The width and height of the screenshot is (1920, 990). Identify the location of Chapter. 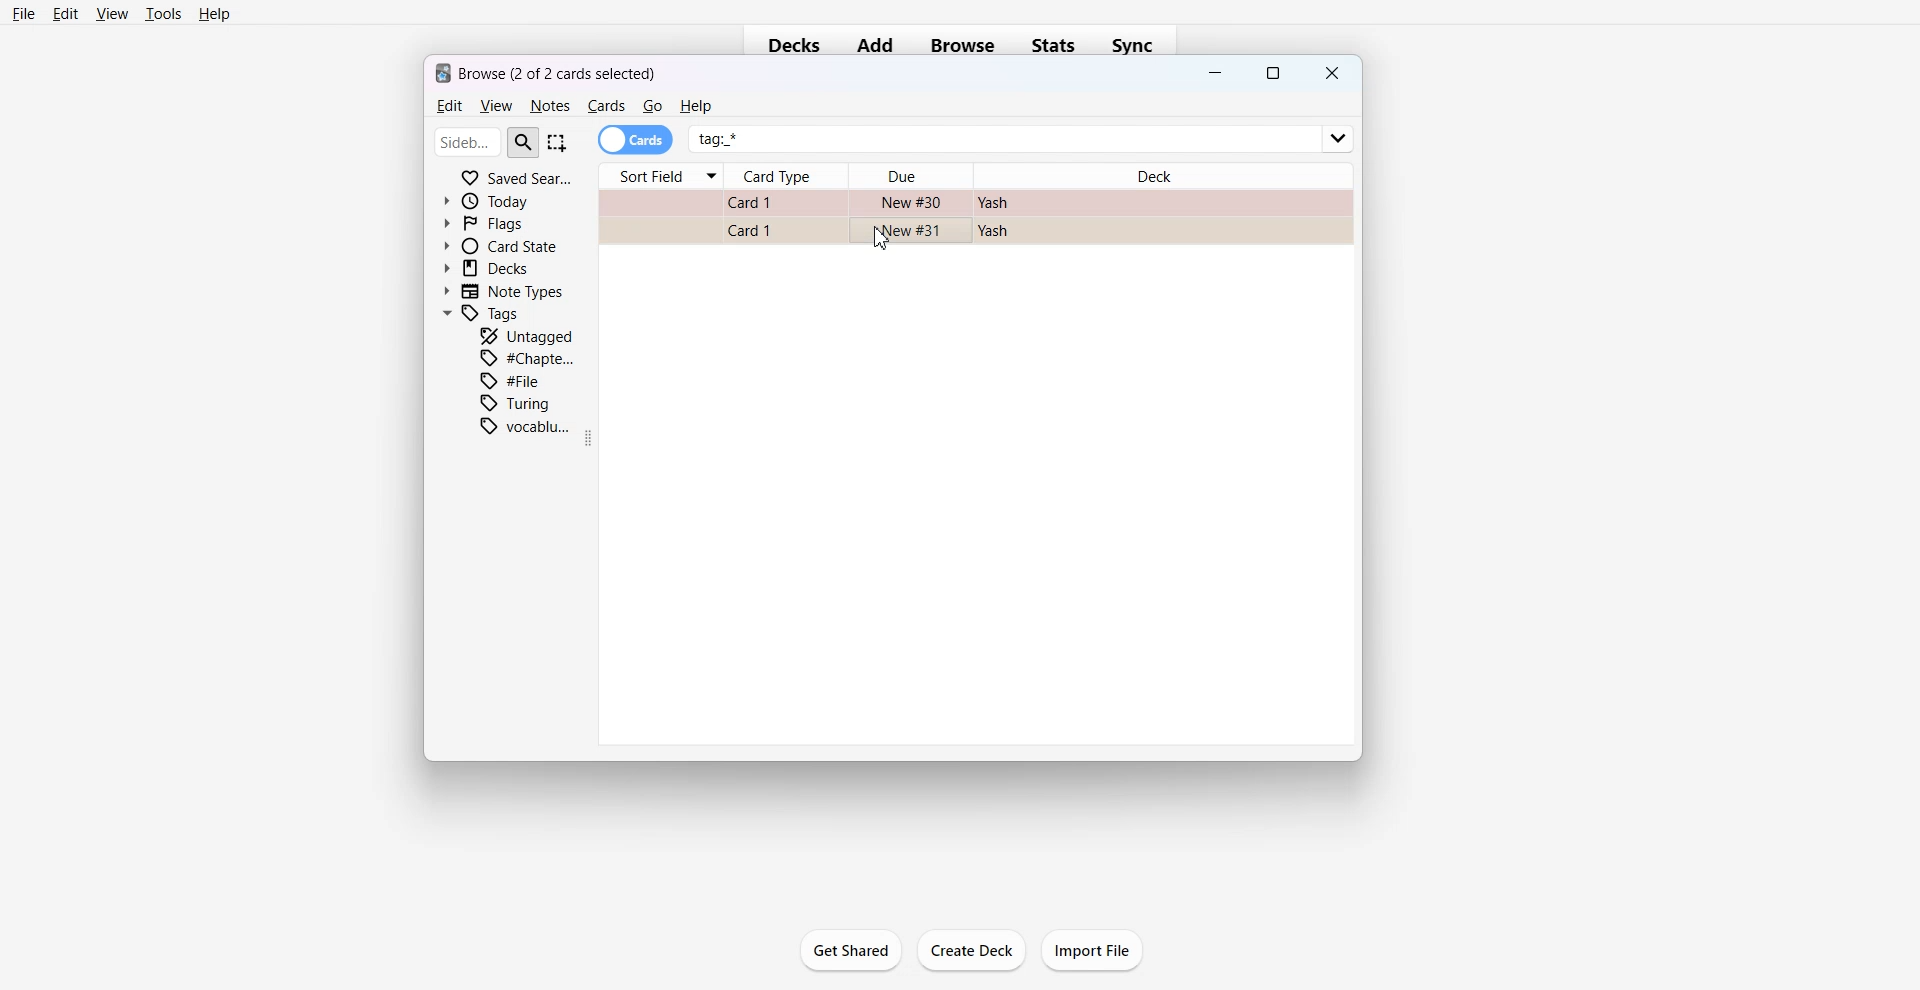
(529, 357).